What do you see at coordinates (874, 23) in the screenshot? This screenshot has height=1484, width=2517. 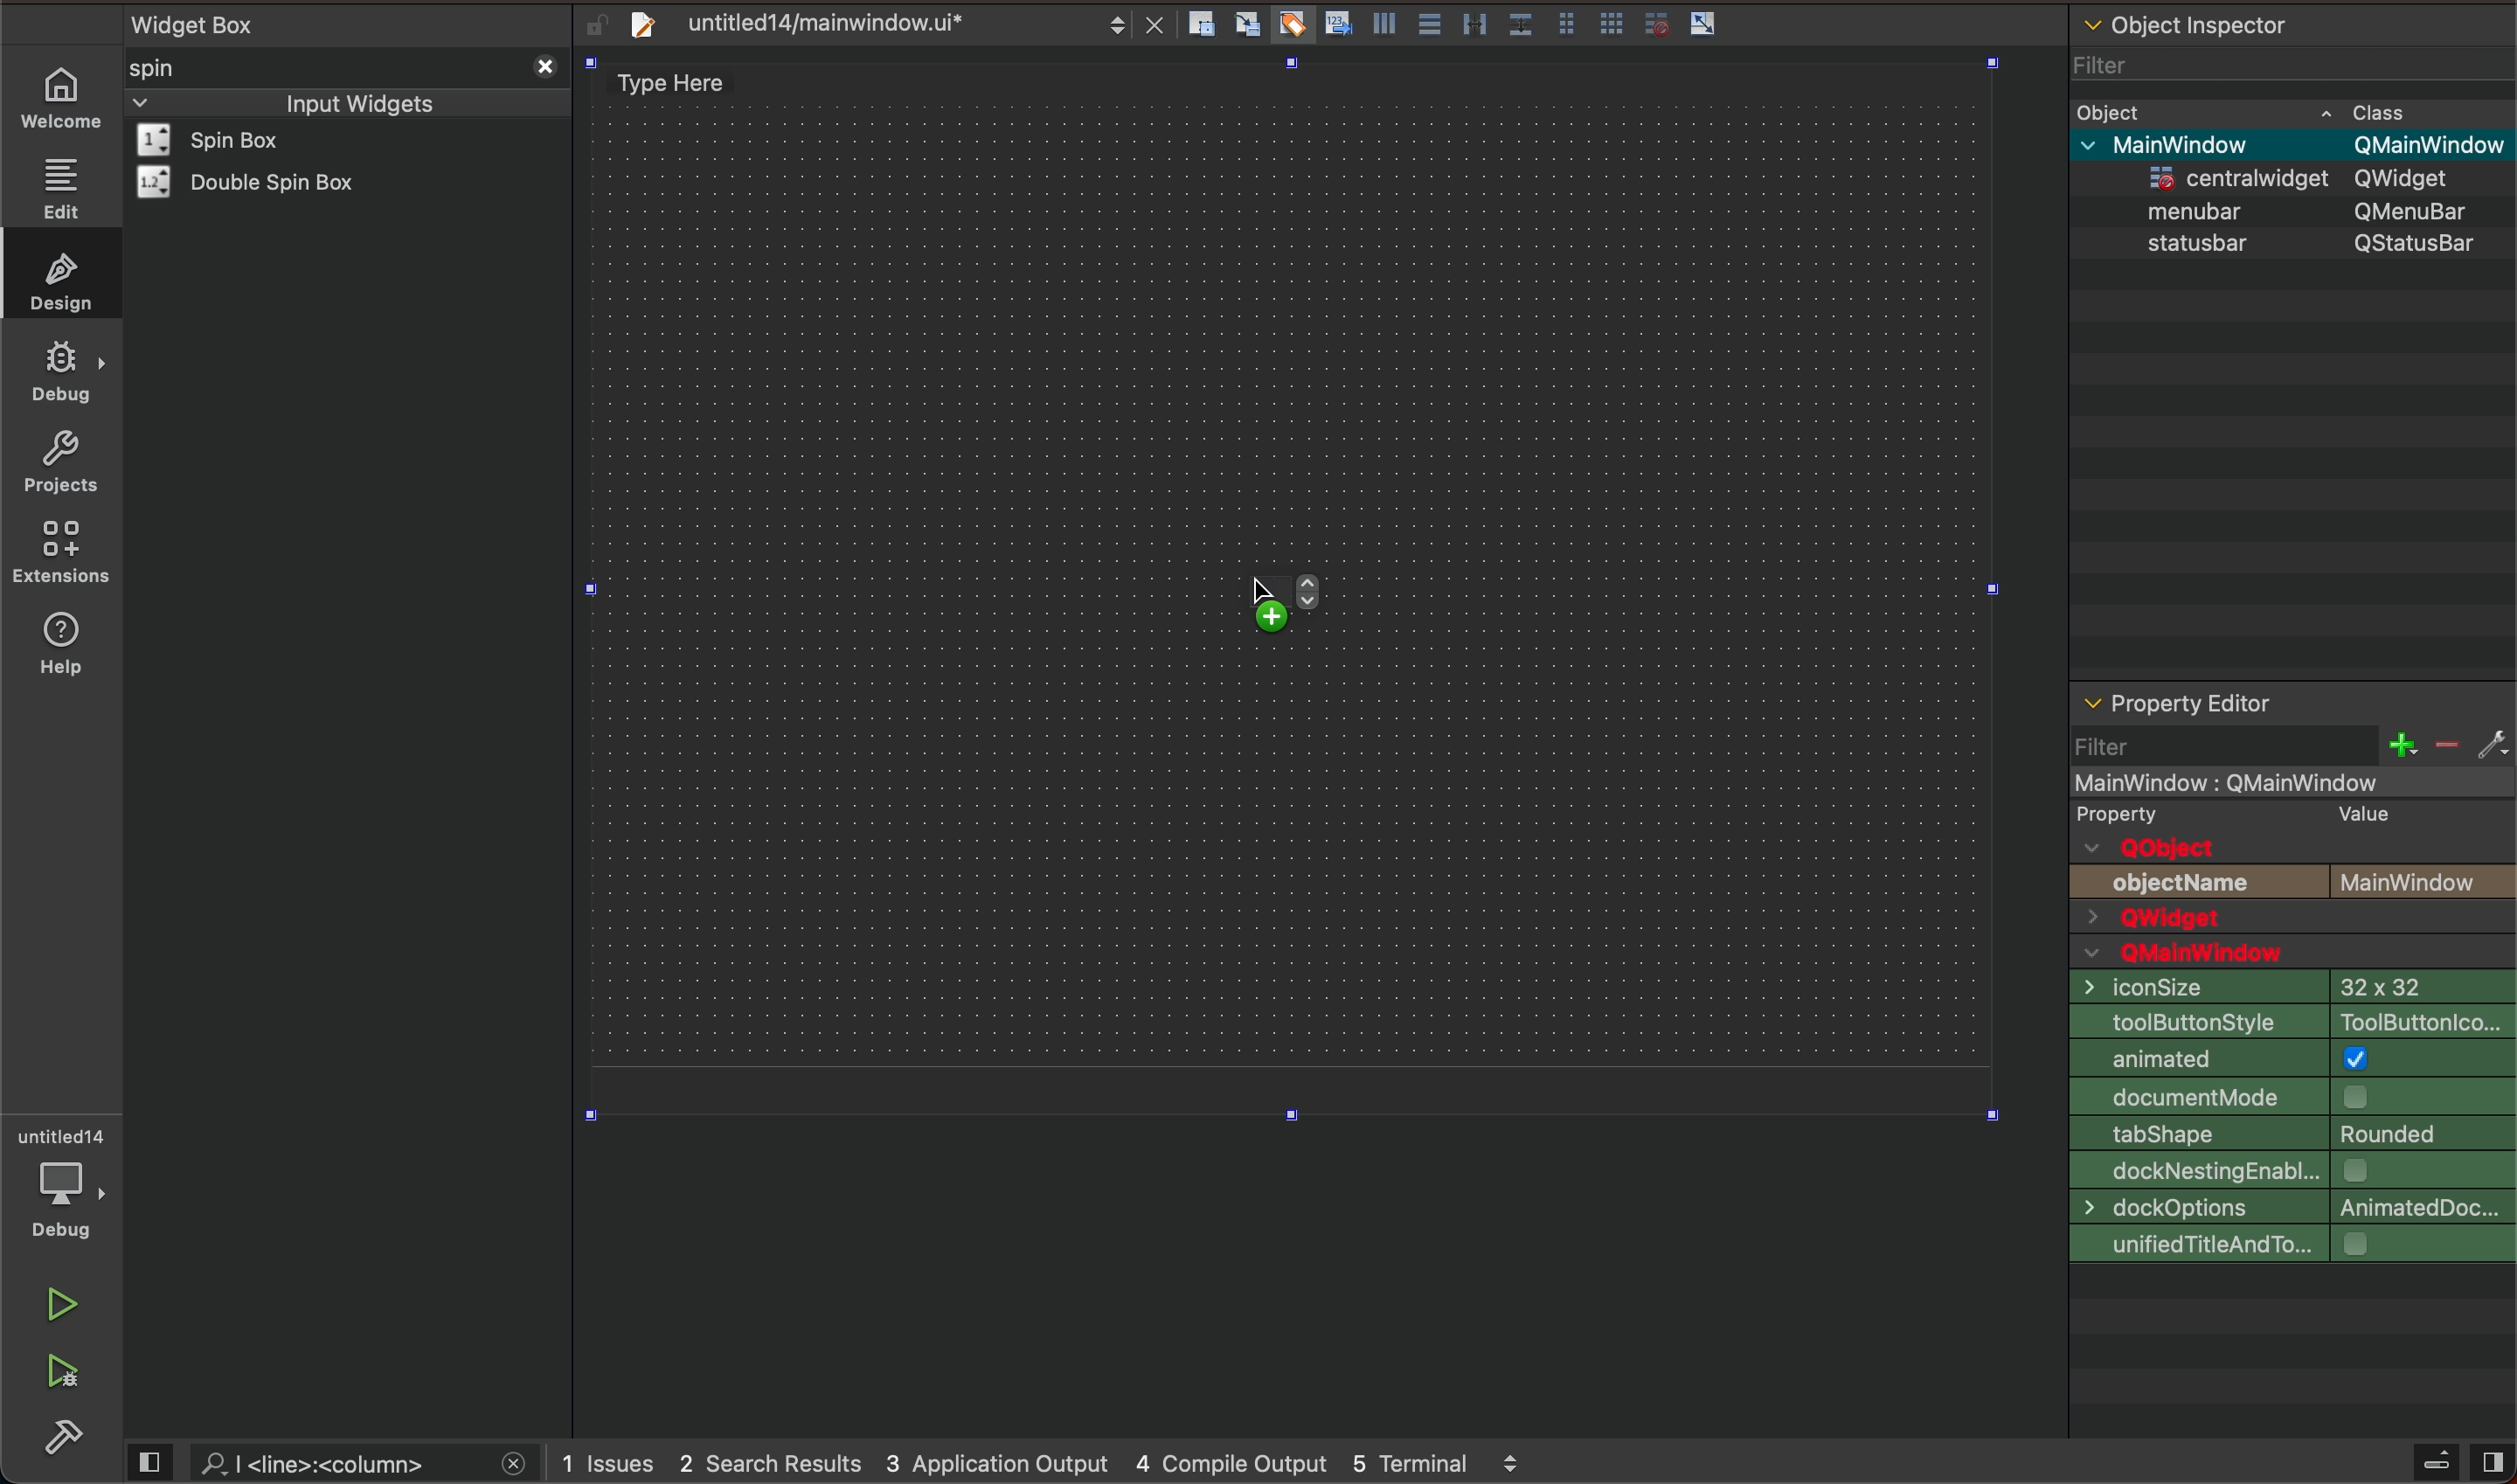 I see `file tab` at bounding box center [874, 23].